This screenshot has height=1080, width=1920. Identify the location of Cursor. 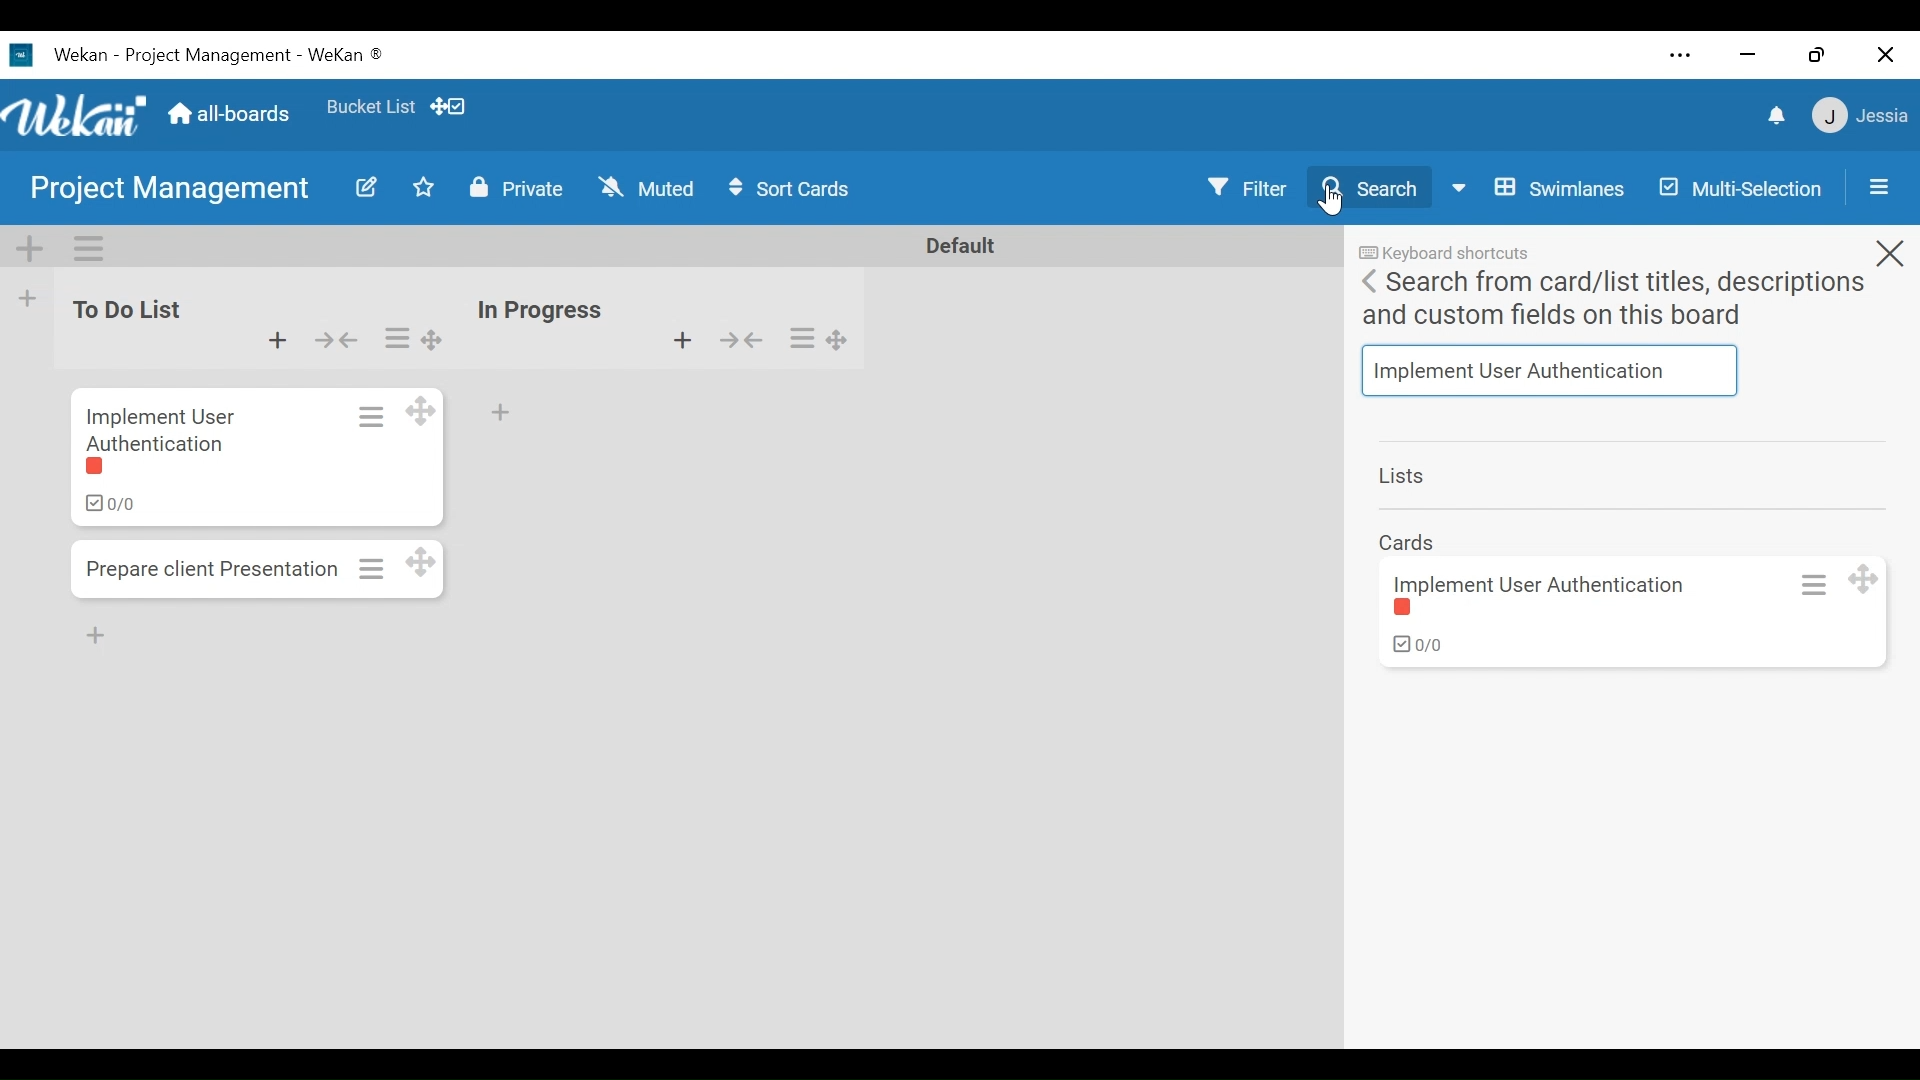
(1330, 201).